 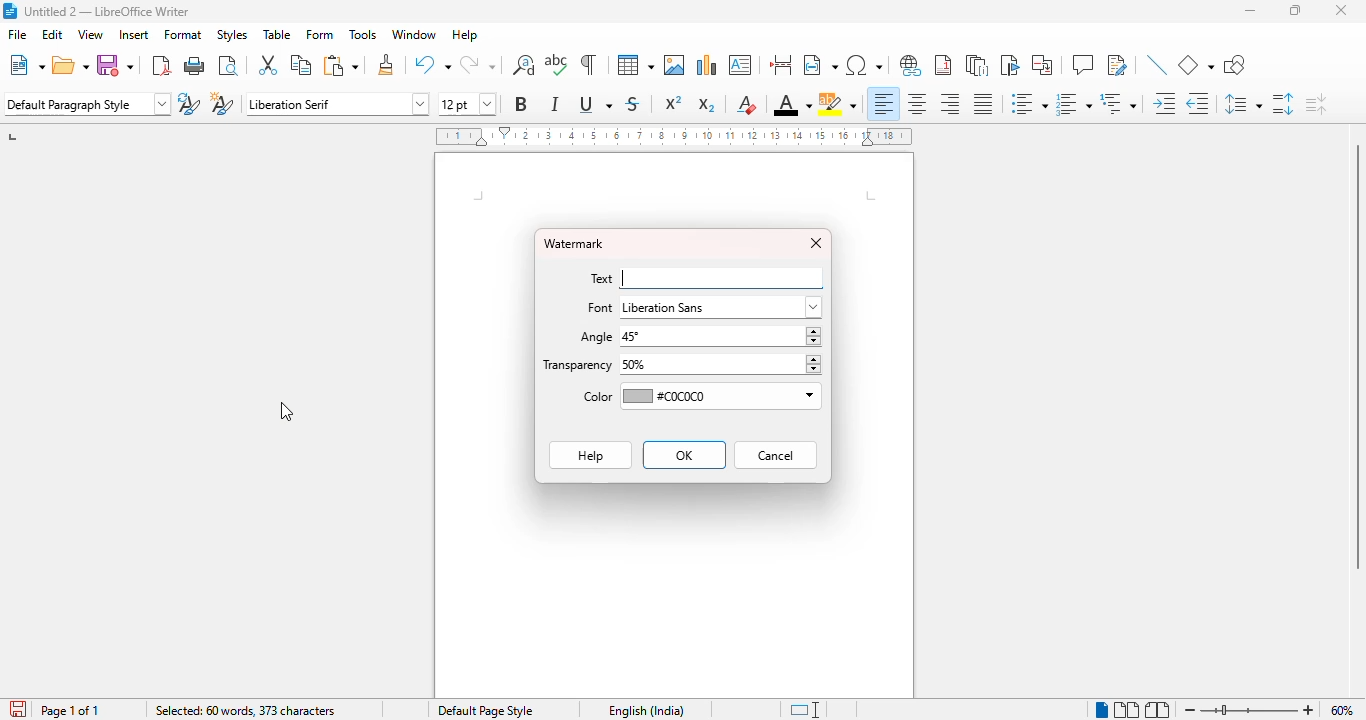 I want to click on find and replace, so click(x=524, y=64).